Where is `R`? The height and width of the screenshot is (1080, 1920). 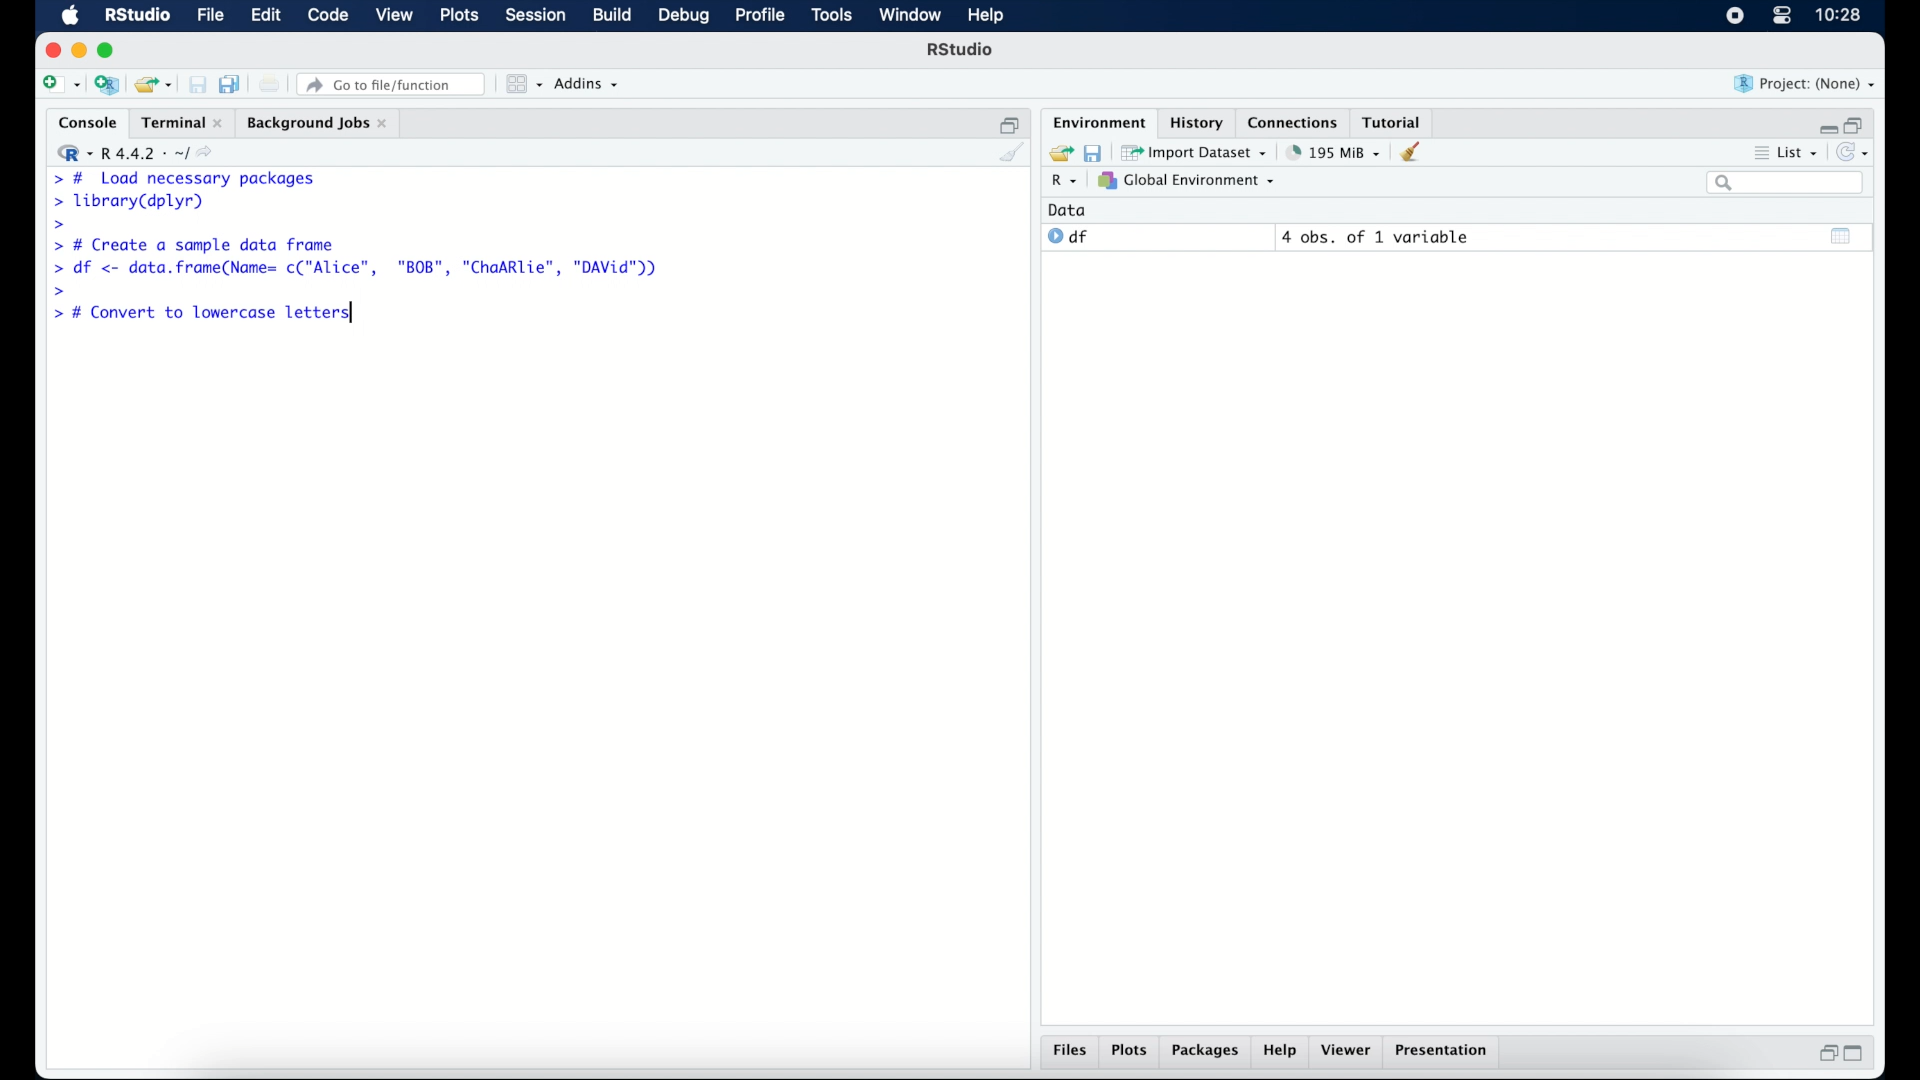 R is located at coordinates (1061, 183).